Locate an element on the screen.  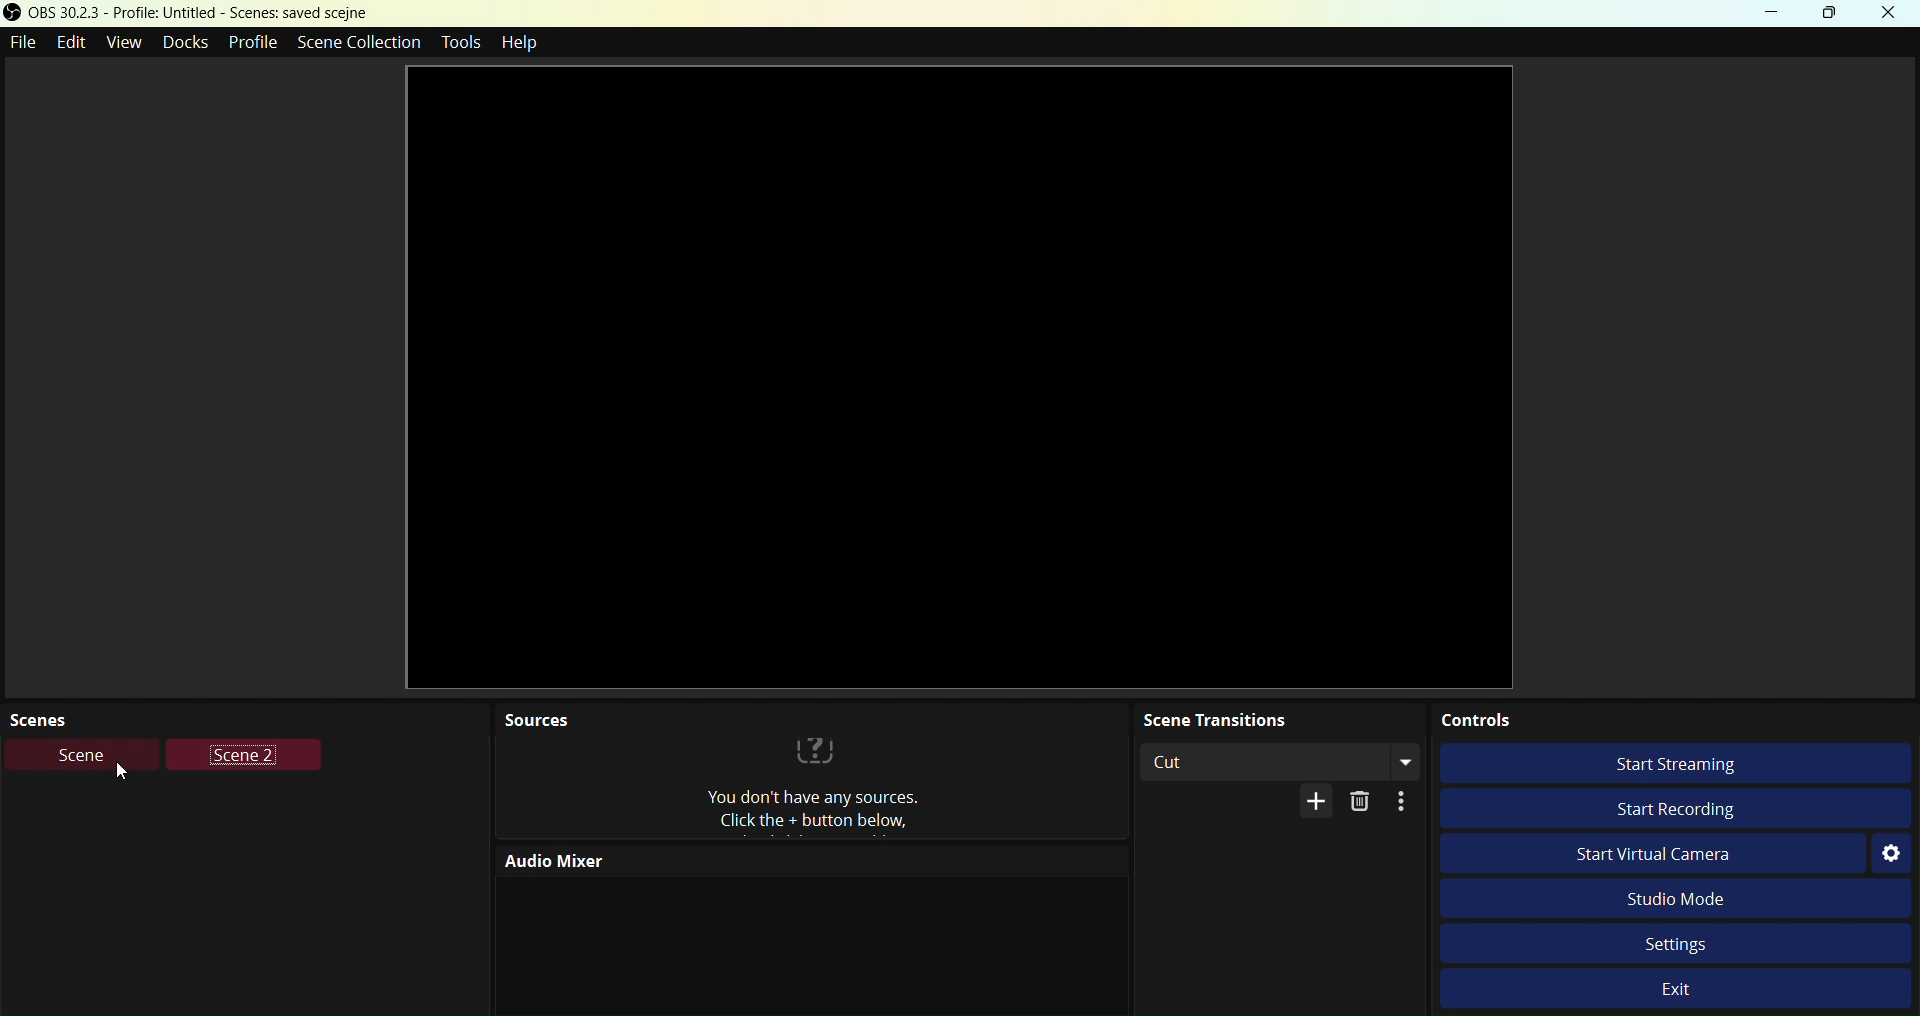
View is located at coordinates (127, 44).